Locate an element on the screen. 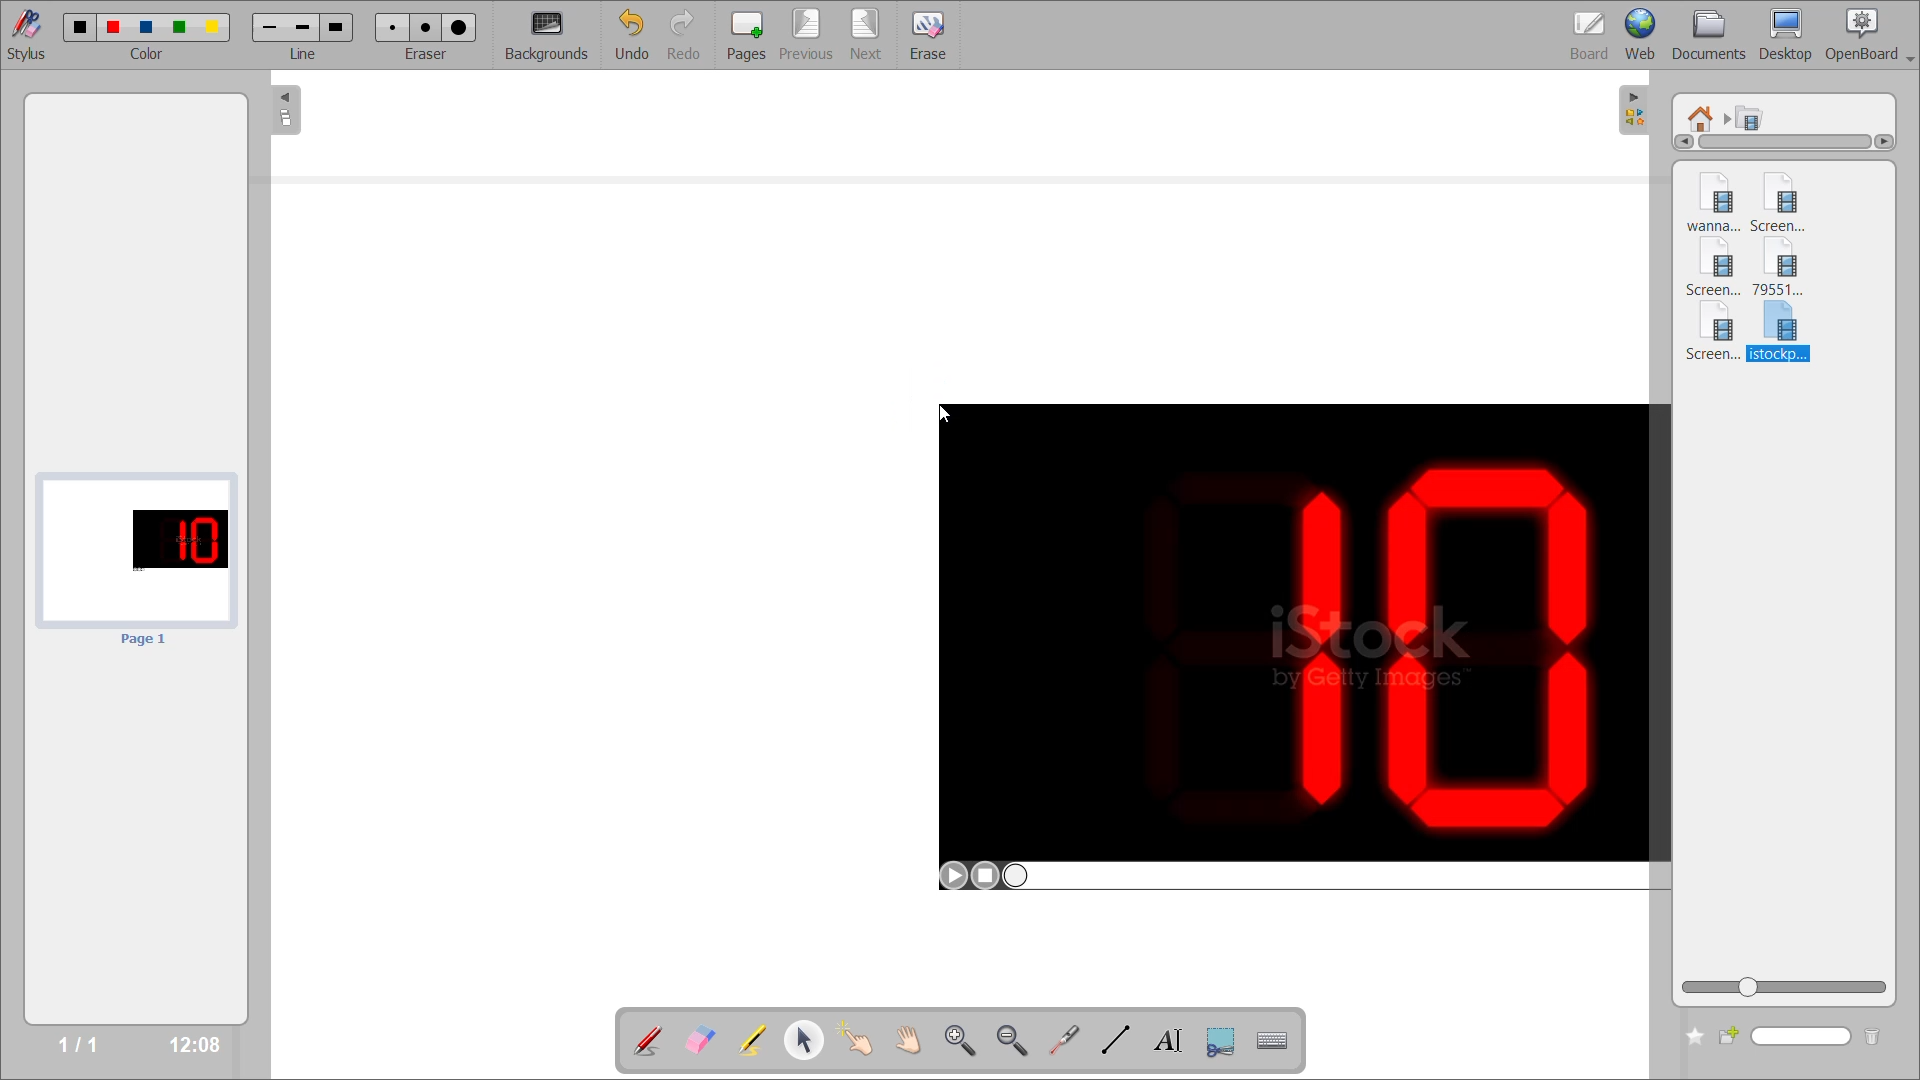 Image resolution: width=1920 pixels, height=1080 pixels. name box is located at coordinates (1783, 1038).